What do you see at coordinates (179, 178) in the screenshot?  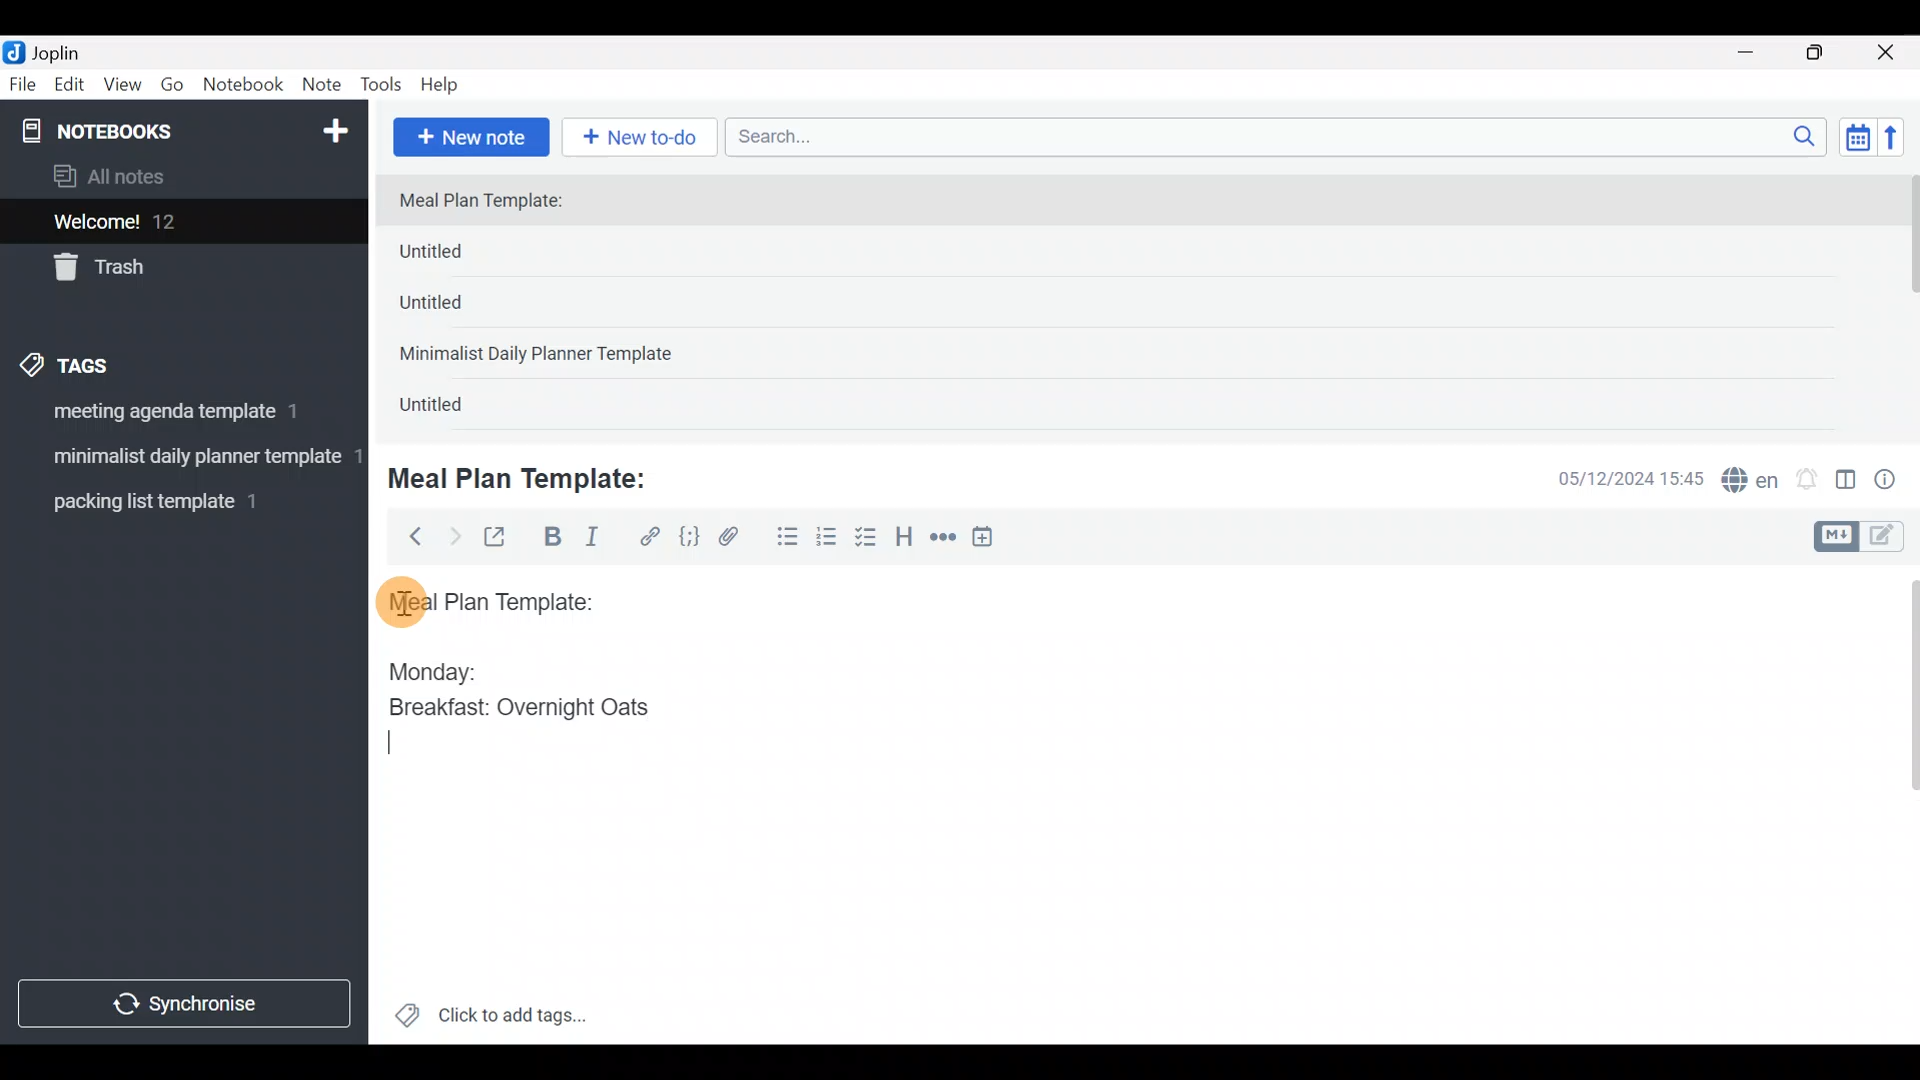 I see `All notes` at bounding box center [179, 178].